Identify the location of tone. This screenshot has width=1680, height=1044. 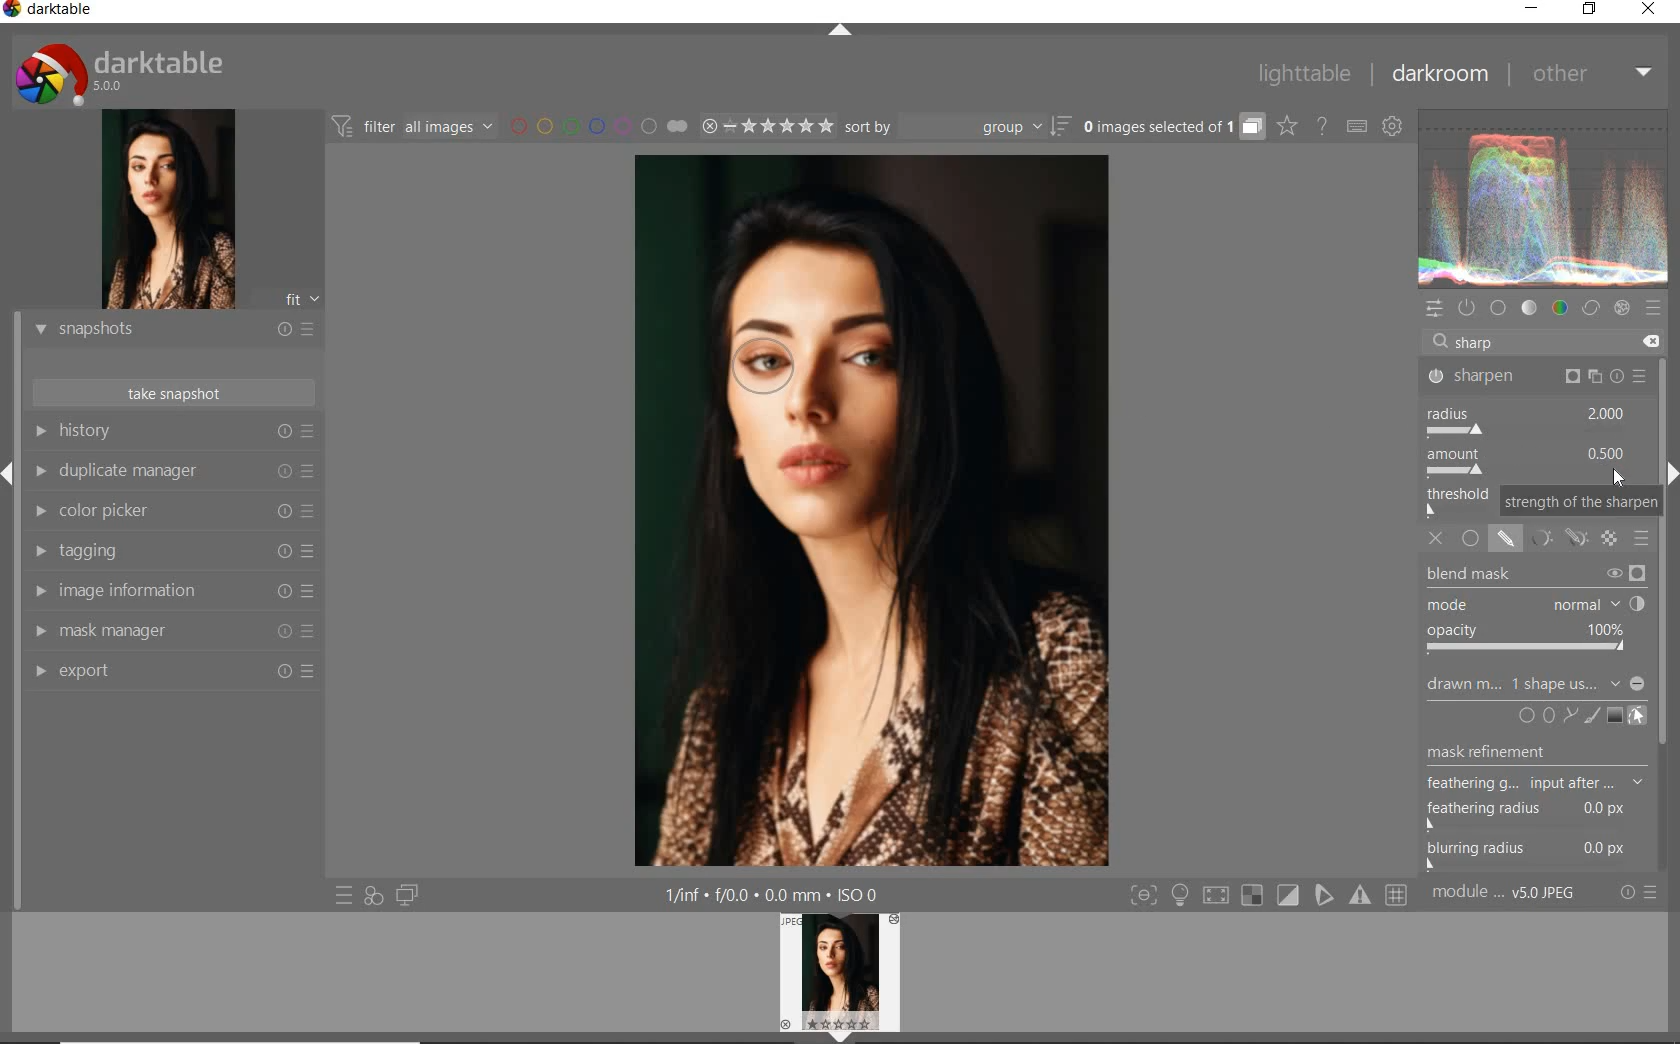
(1529, 308).